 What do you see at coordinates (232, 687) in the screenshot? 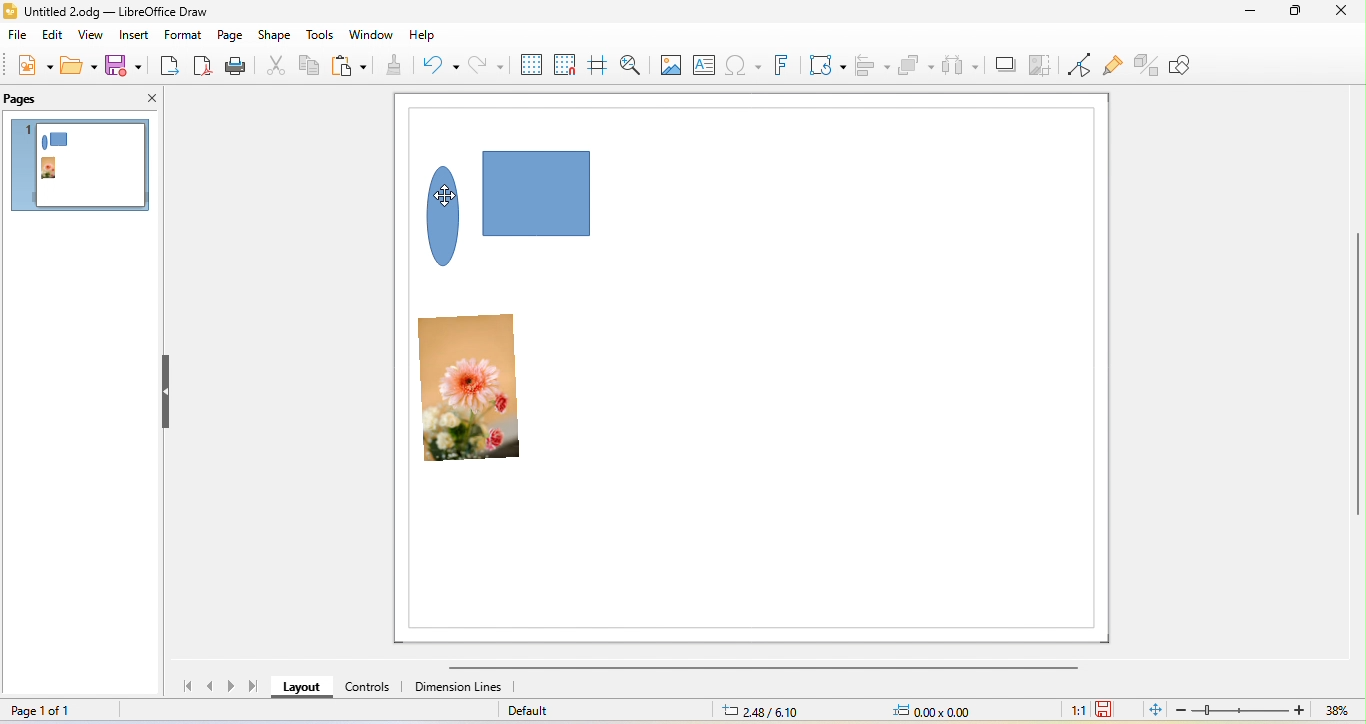
I see `next page` at bounding box center [232, 687].